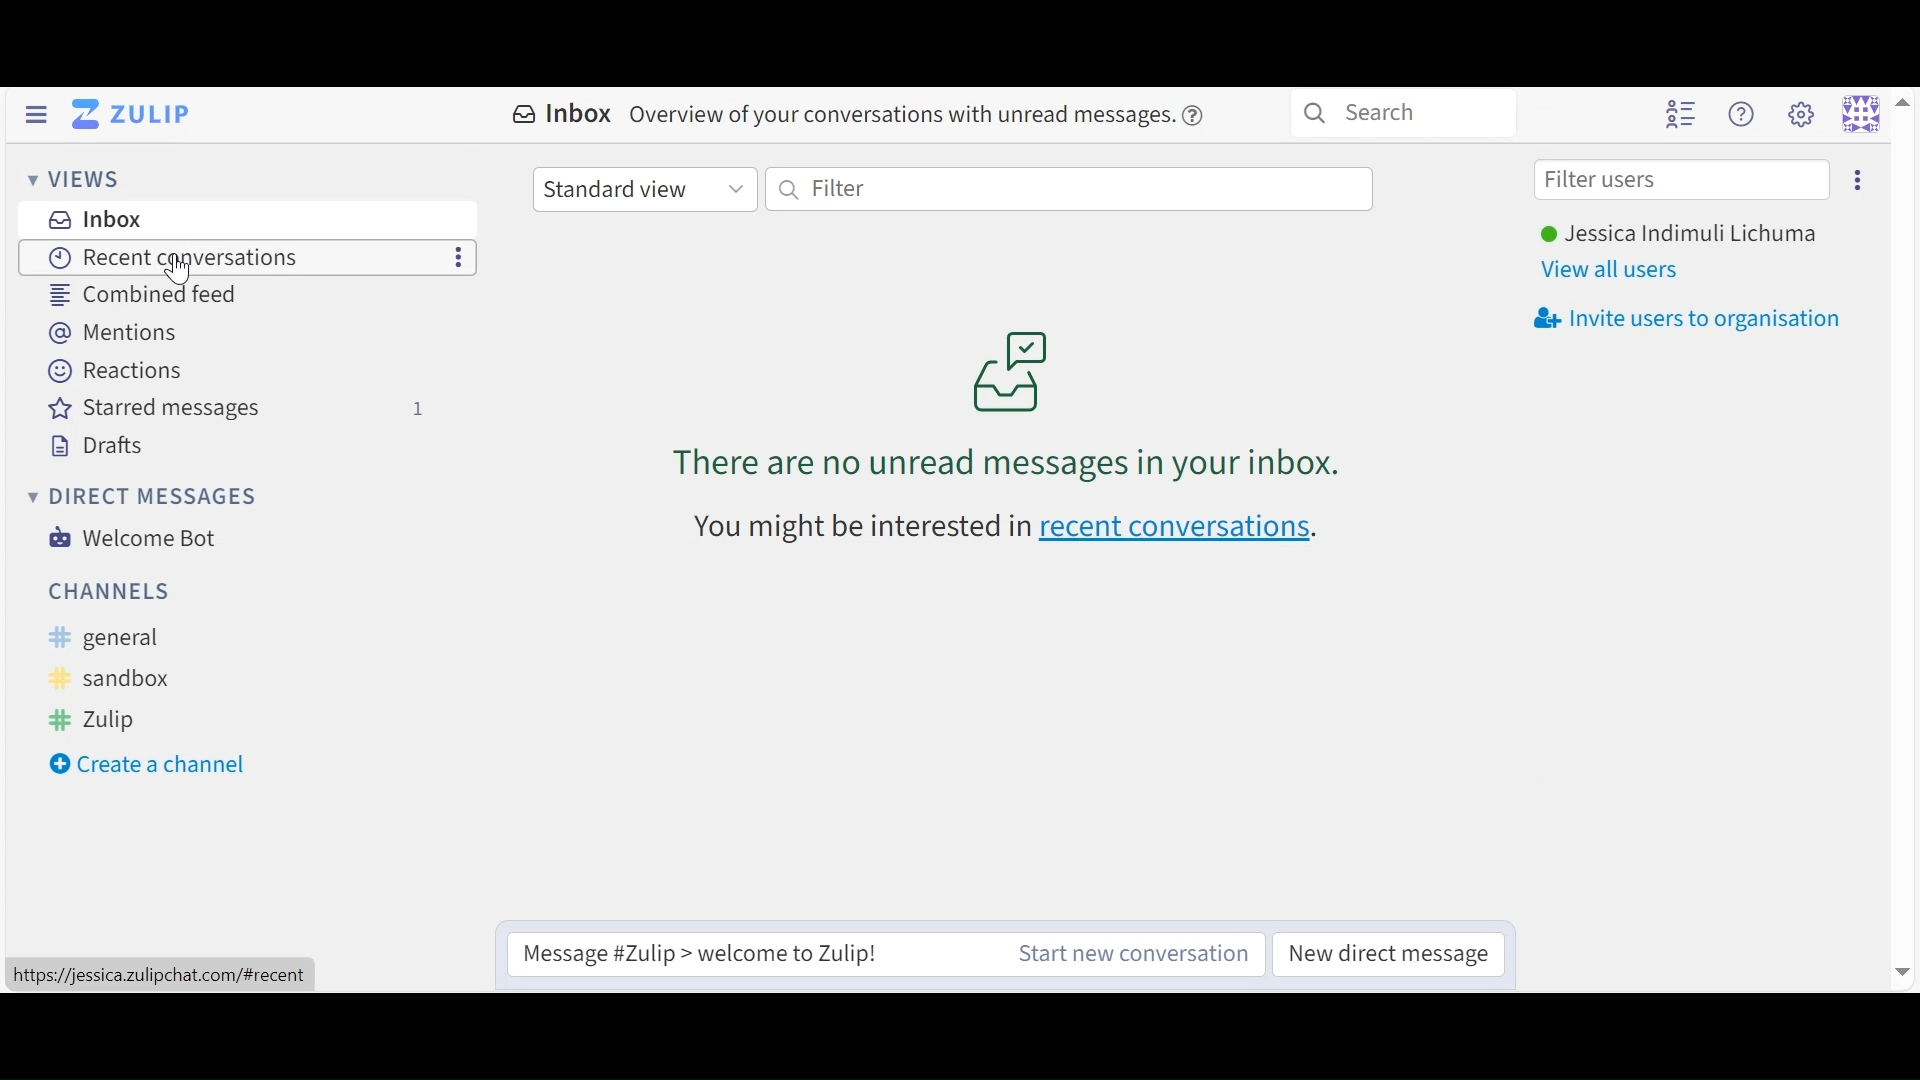  What do you see at coordinates (1397, 113) in the screenshot?
I see `Search` at bounding box center [1397, 113].